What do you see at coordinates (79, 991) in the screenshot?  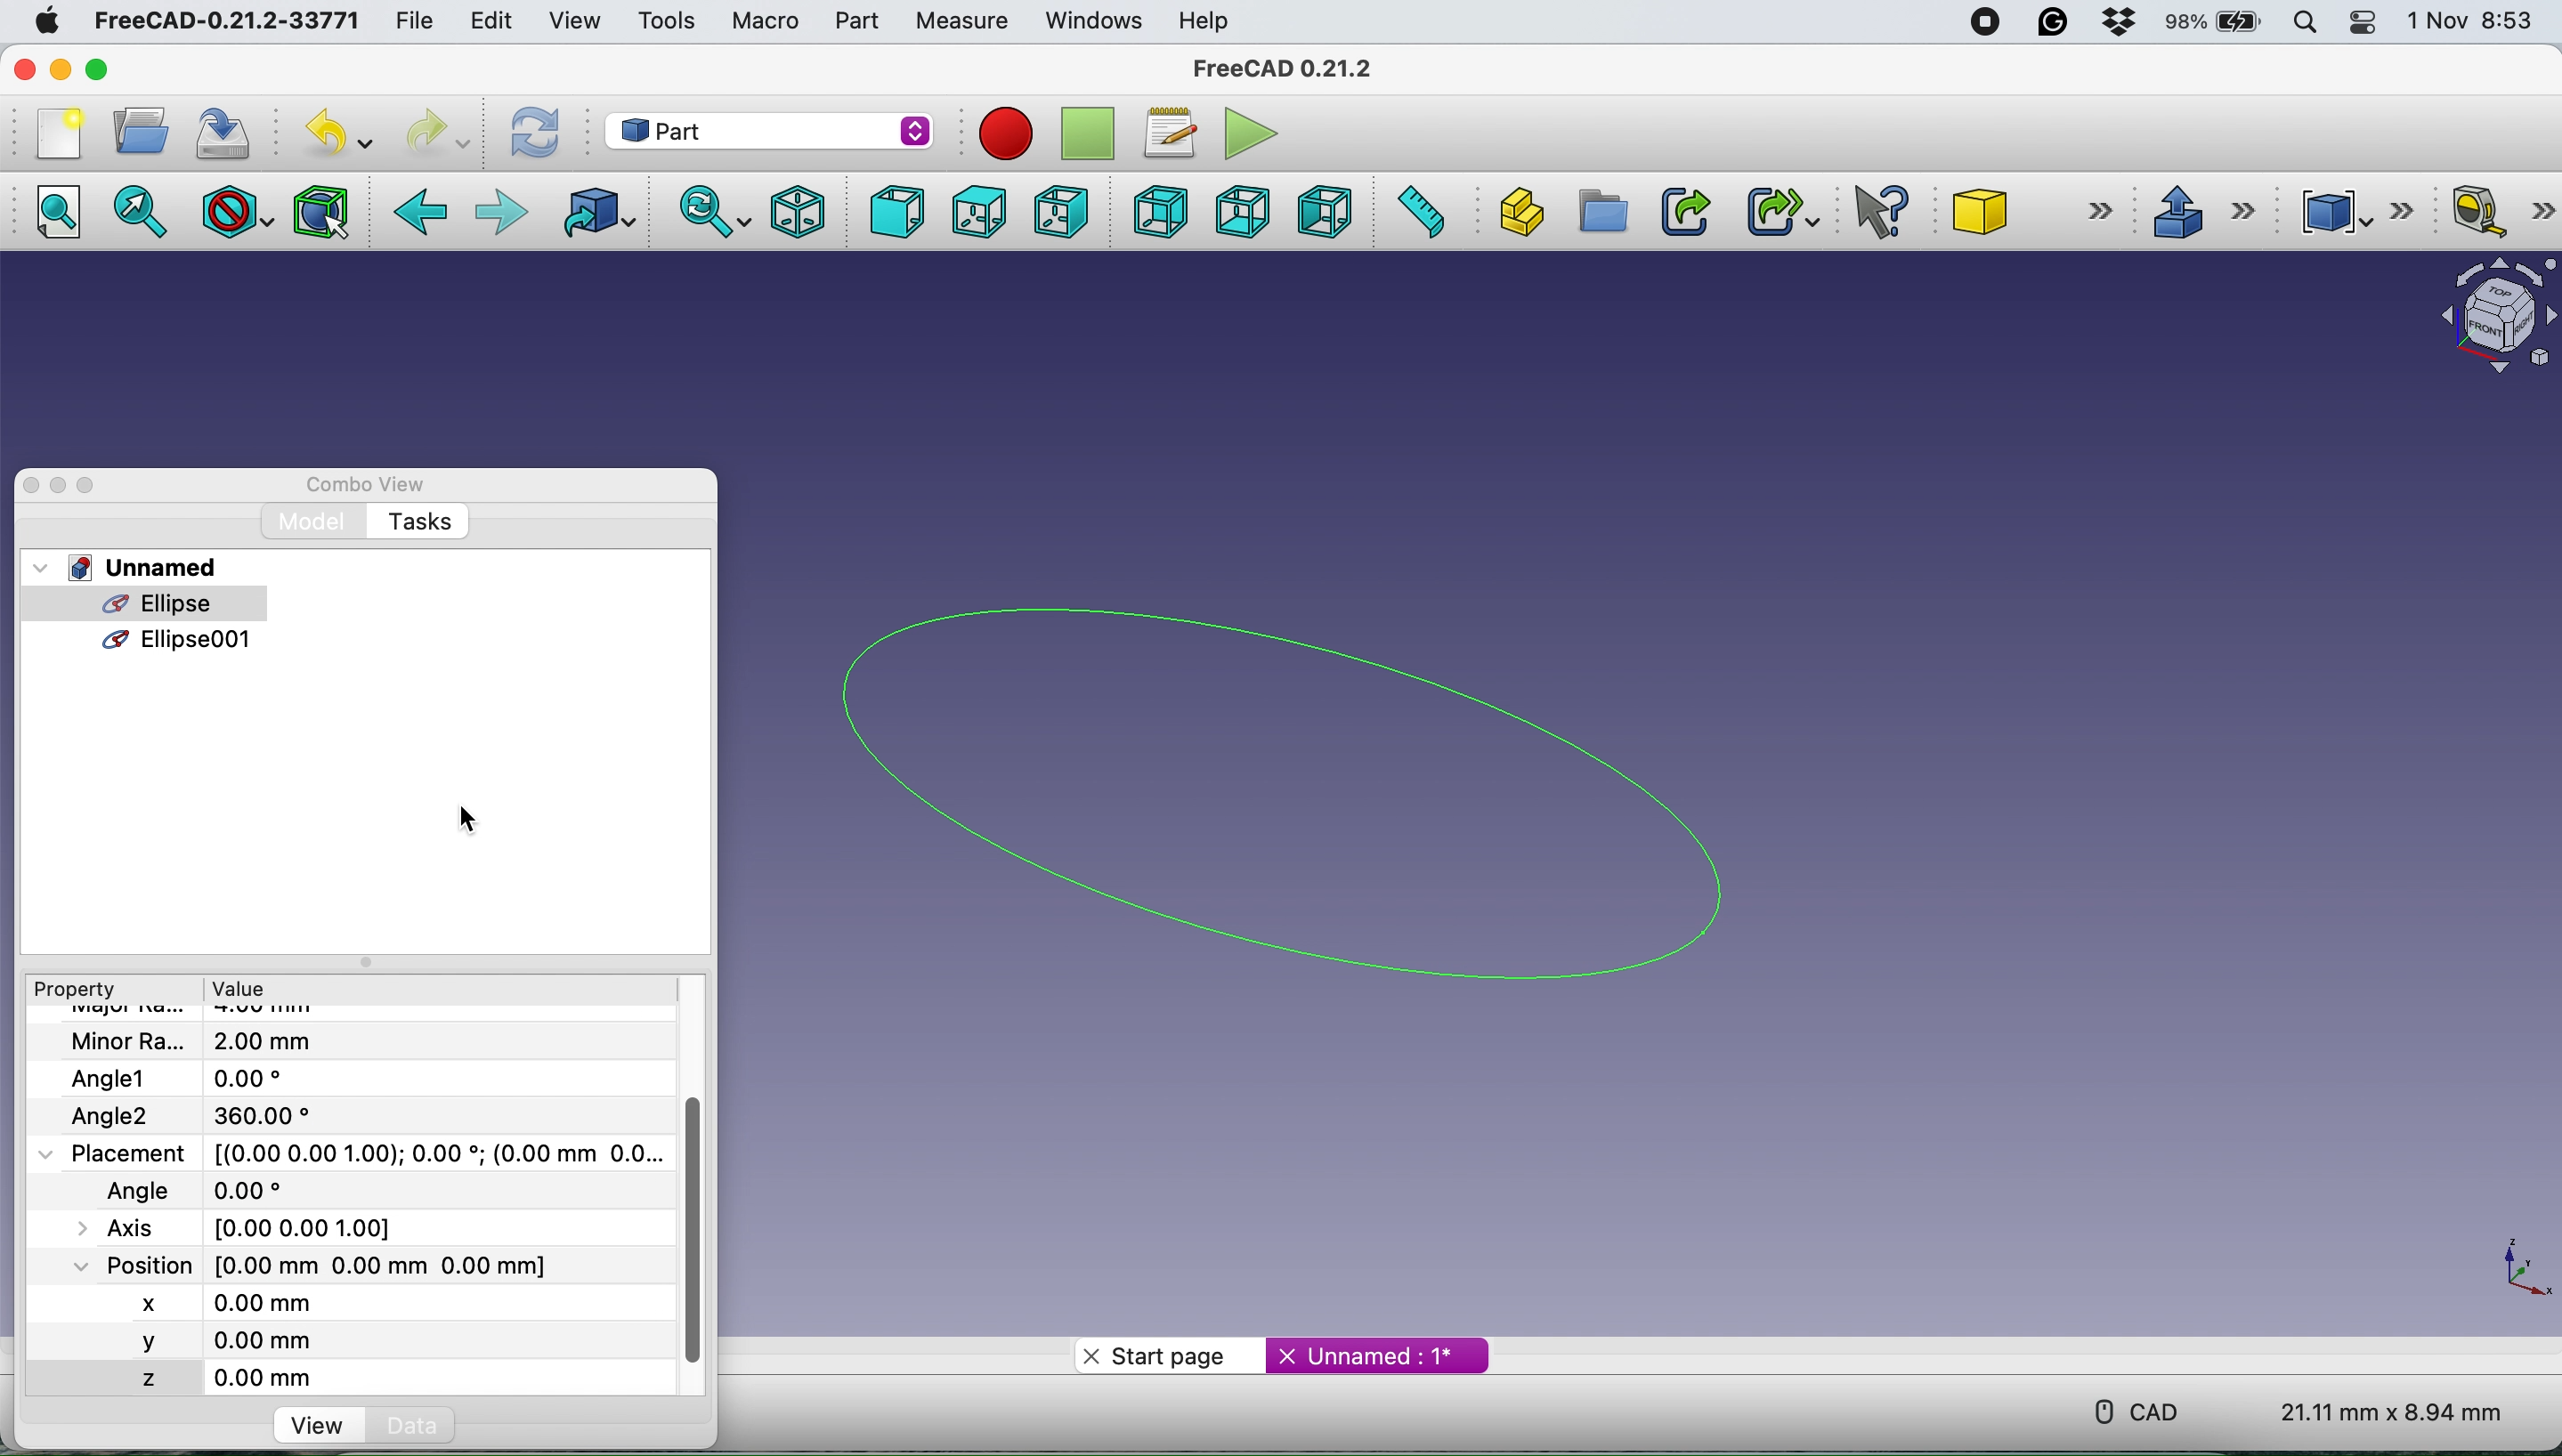 I see `property` at bounding box center [79, 991].